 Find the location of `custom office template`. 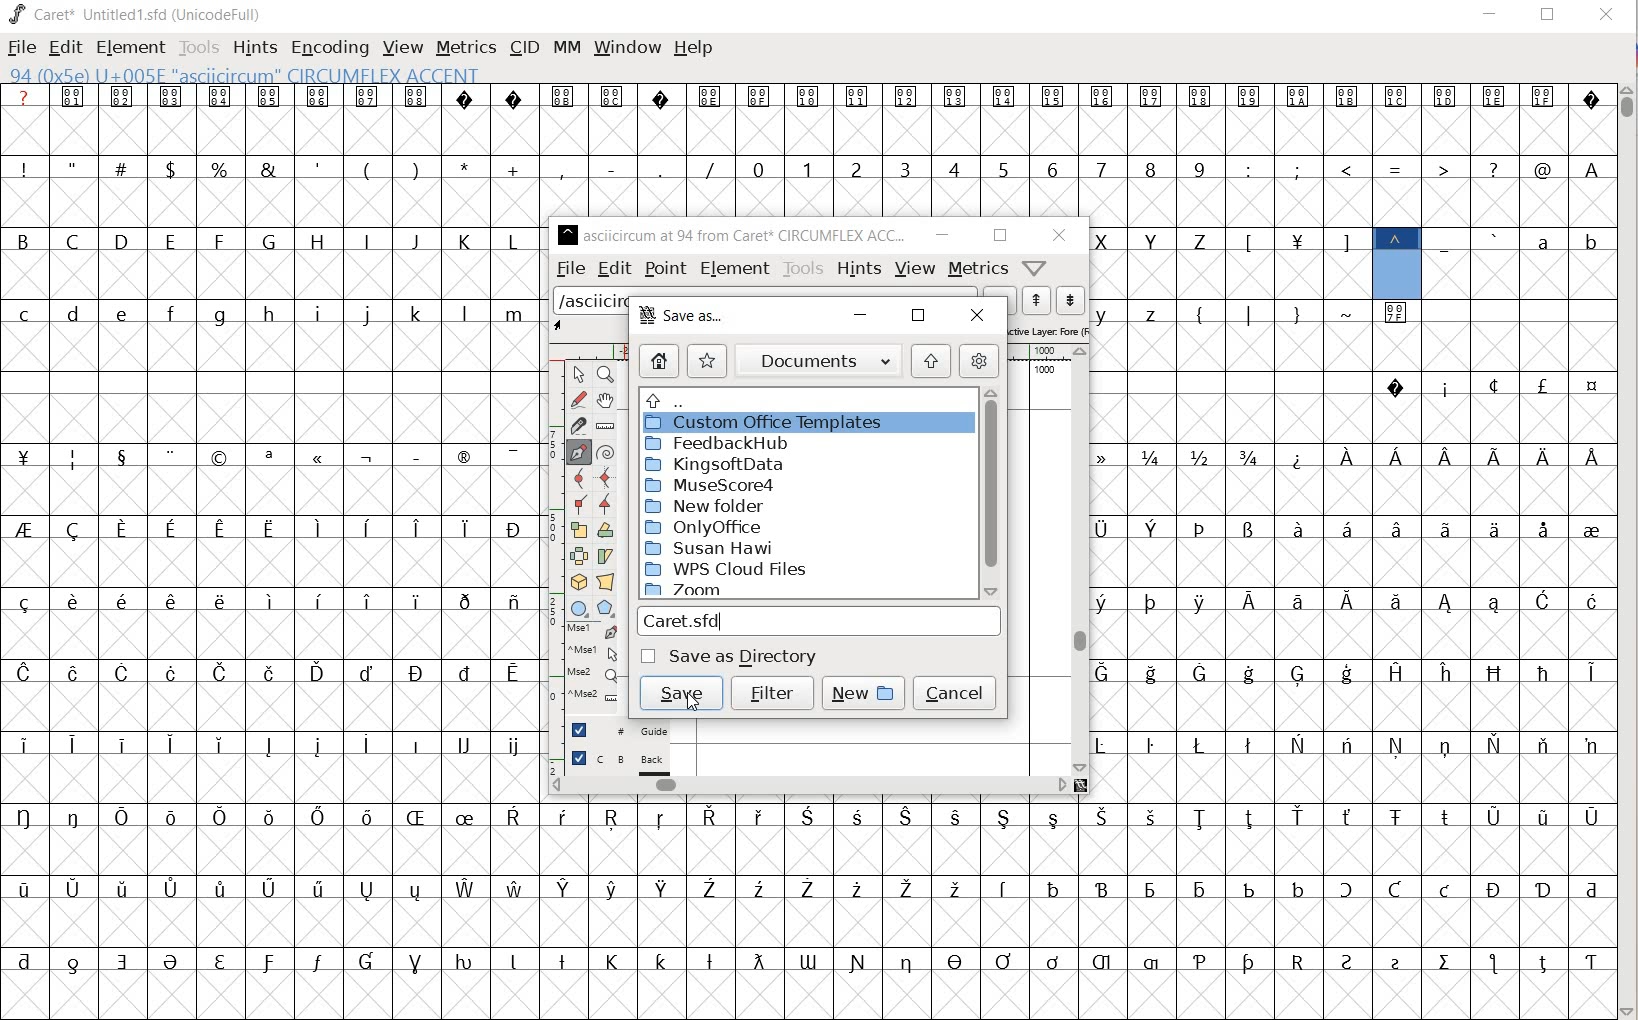

custom office template is located at coordinates (796, 423).